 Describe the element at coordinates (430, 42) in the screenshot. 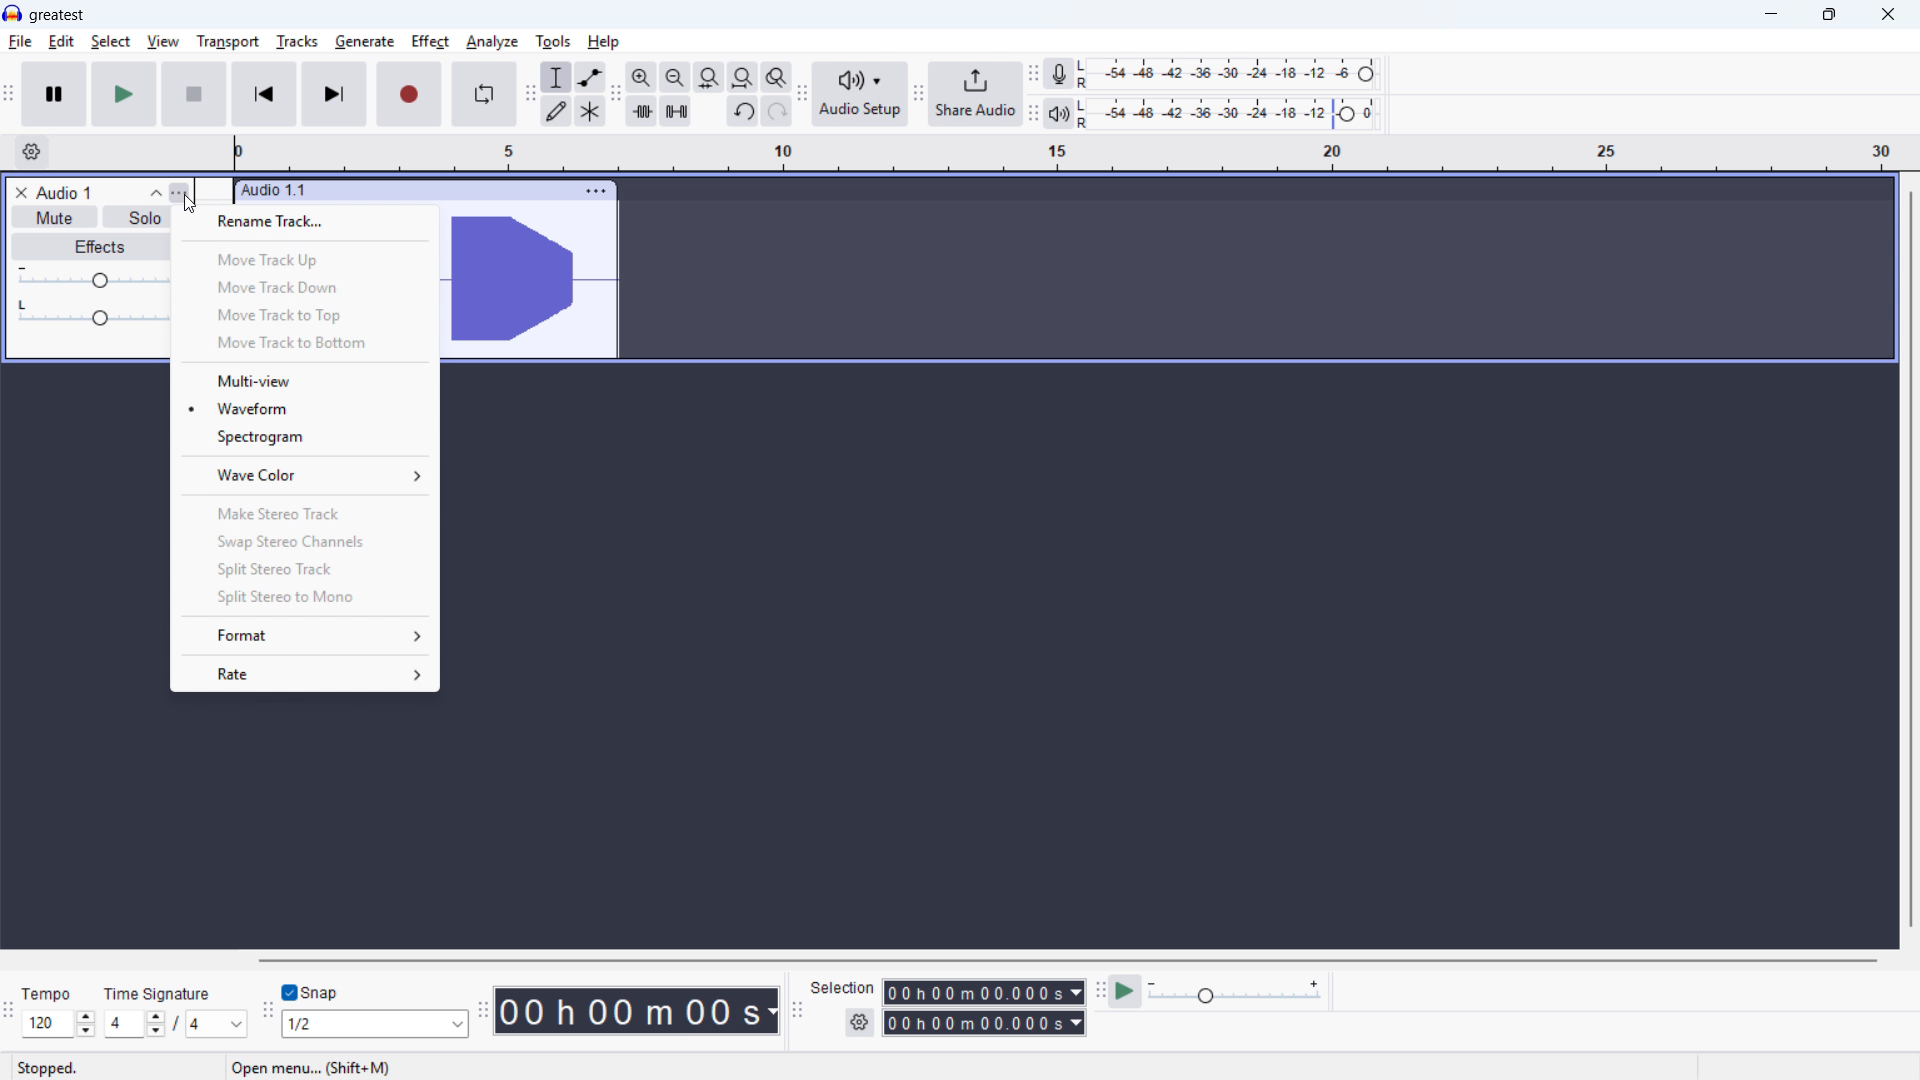

I see `Effect ` at that location.